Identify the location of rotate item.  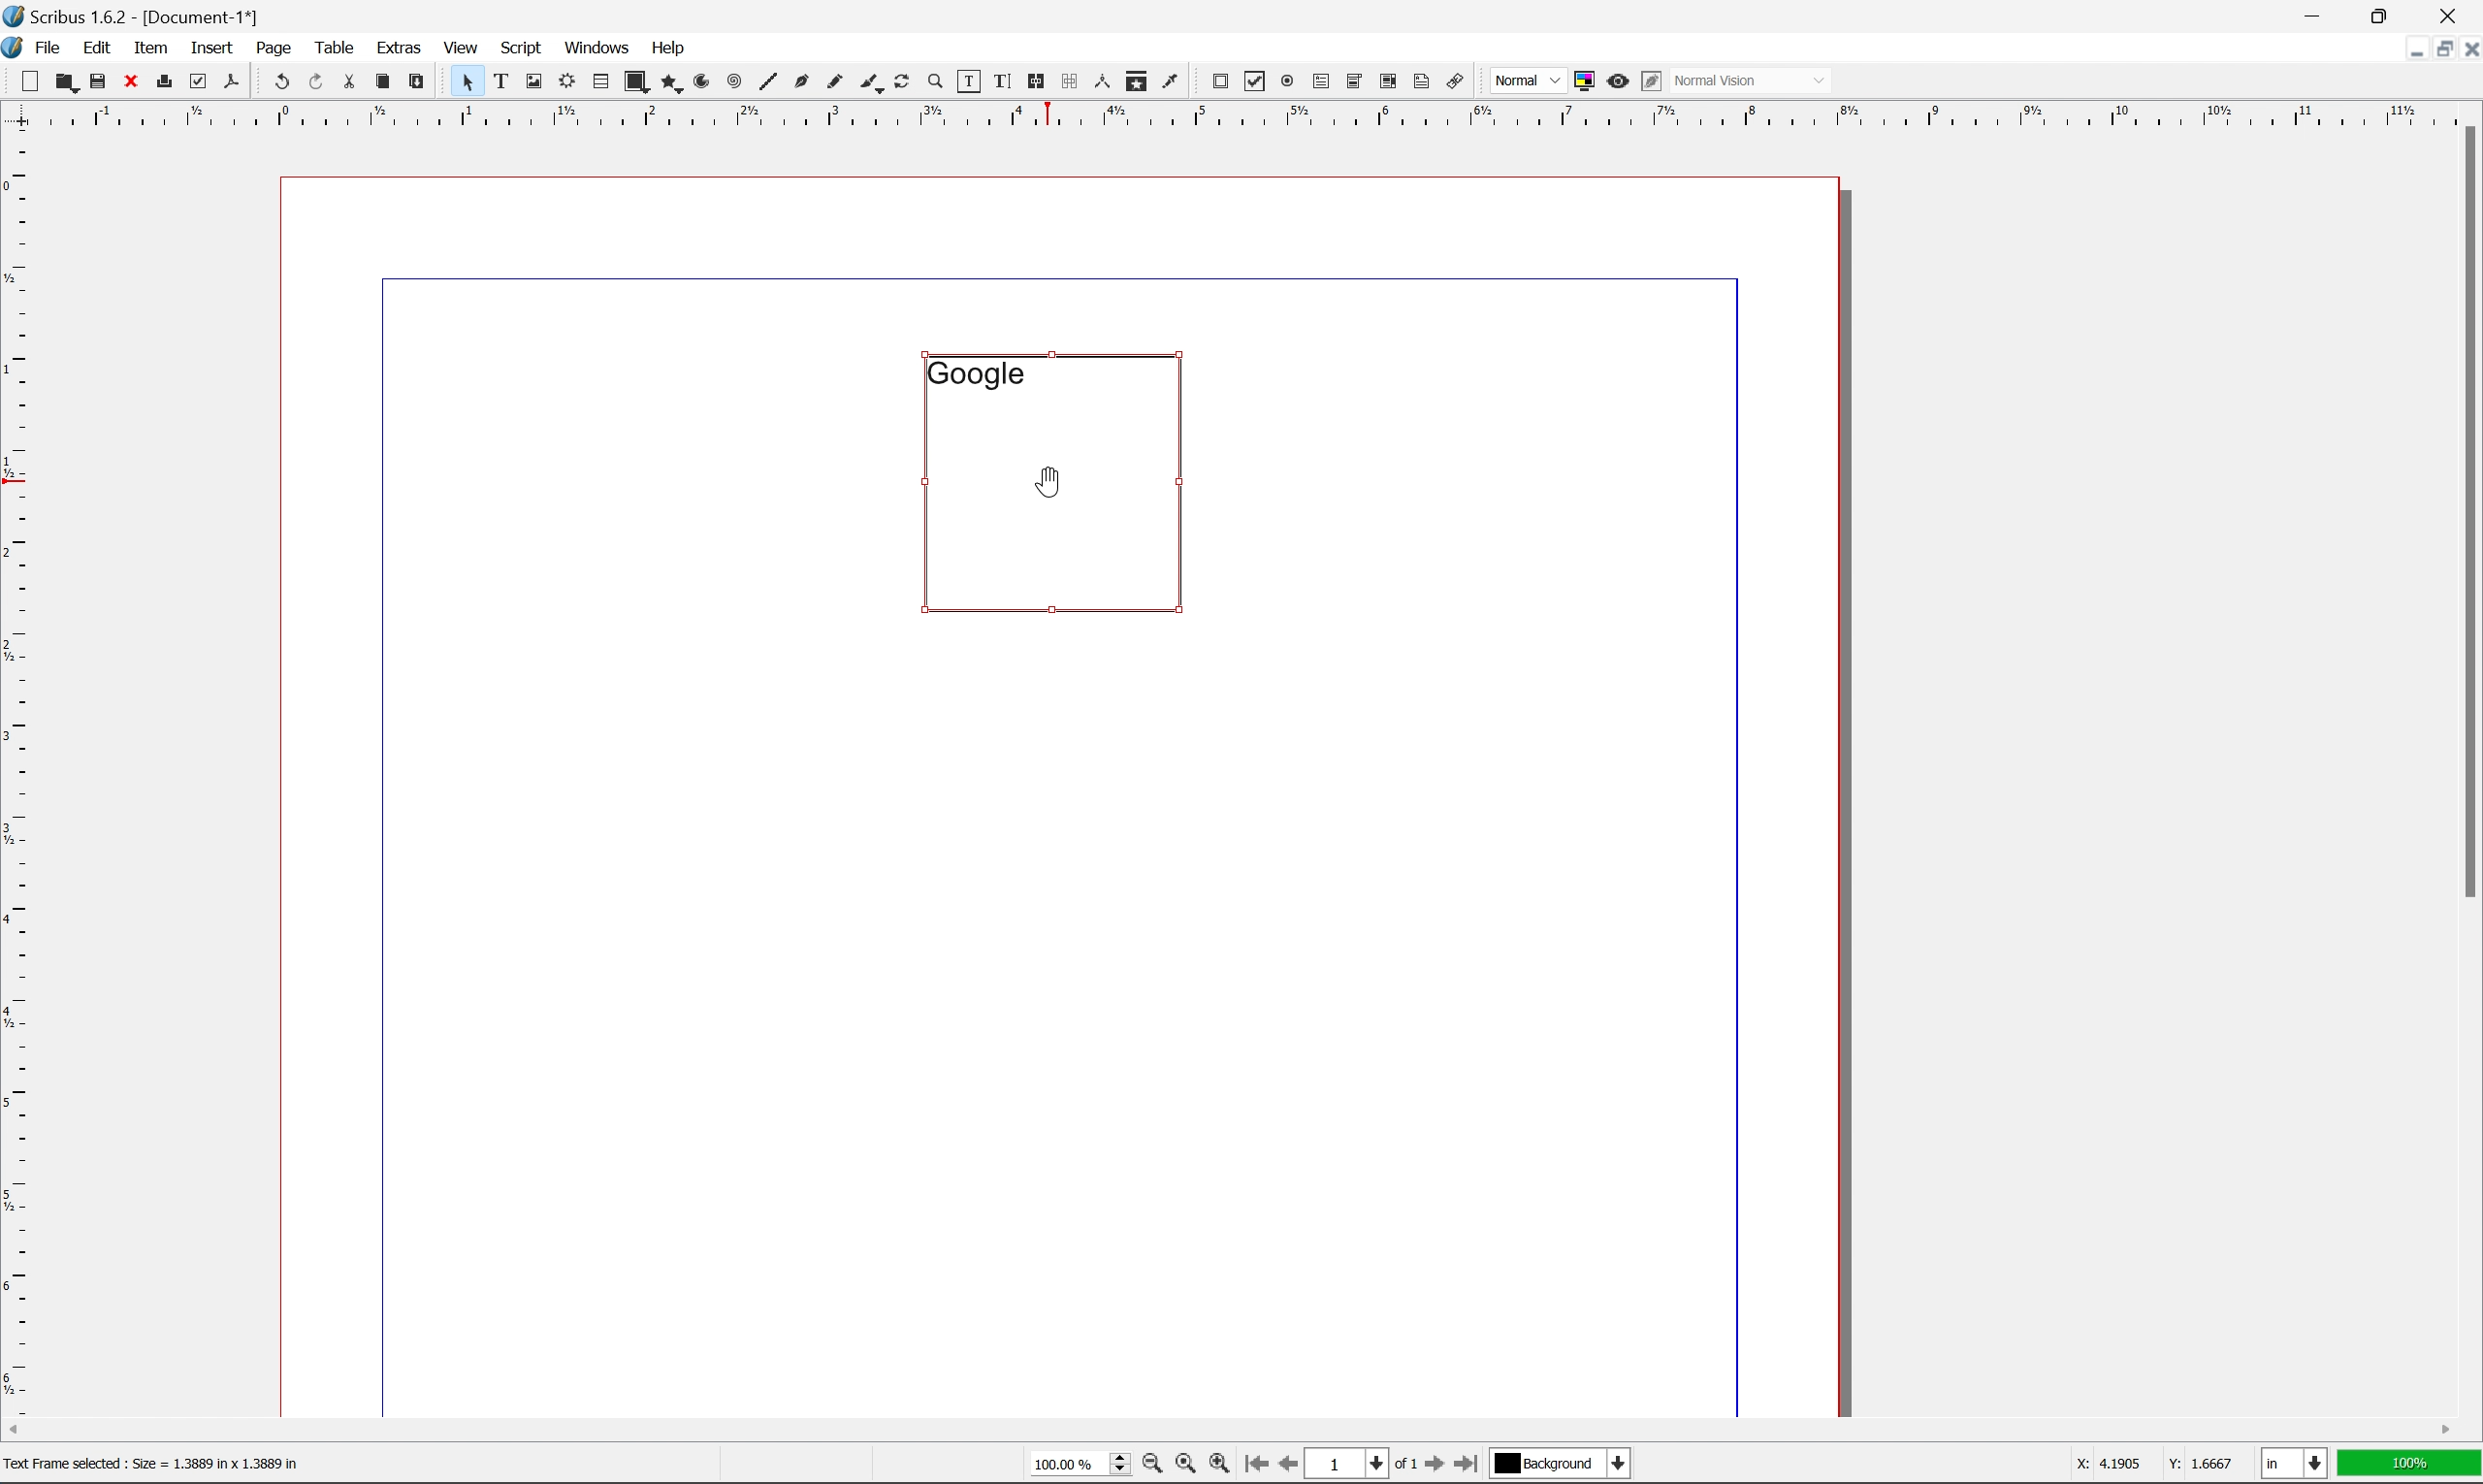
(902, 83).